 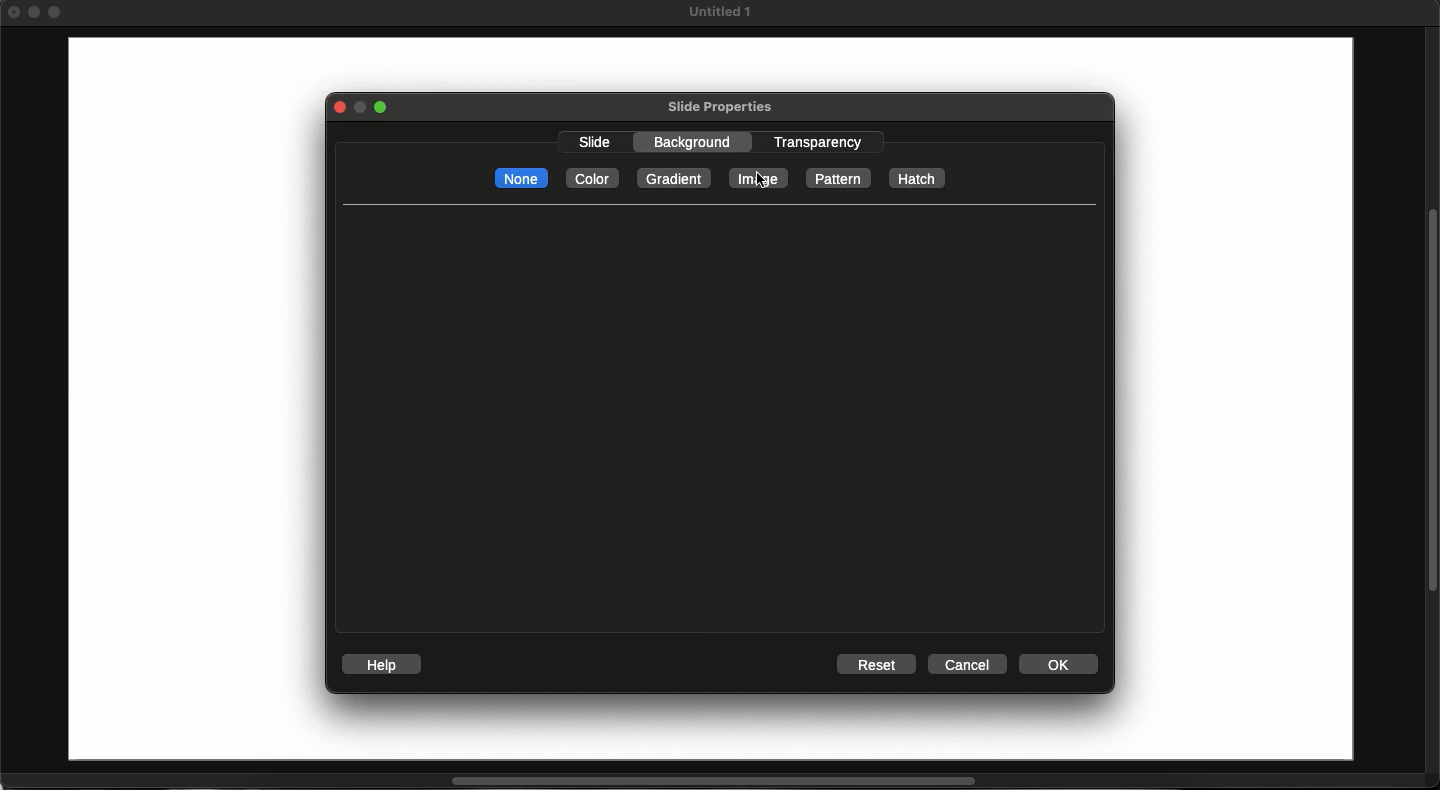 I want to click on Pattern, so click(x=836, y=178).